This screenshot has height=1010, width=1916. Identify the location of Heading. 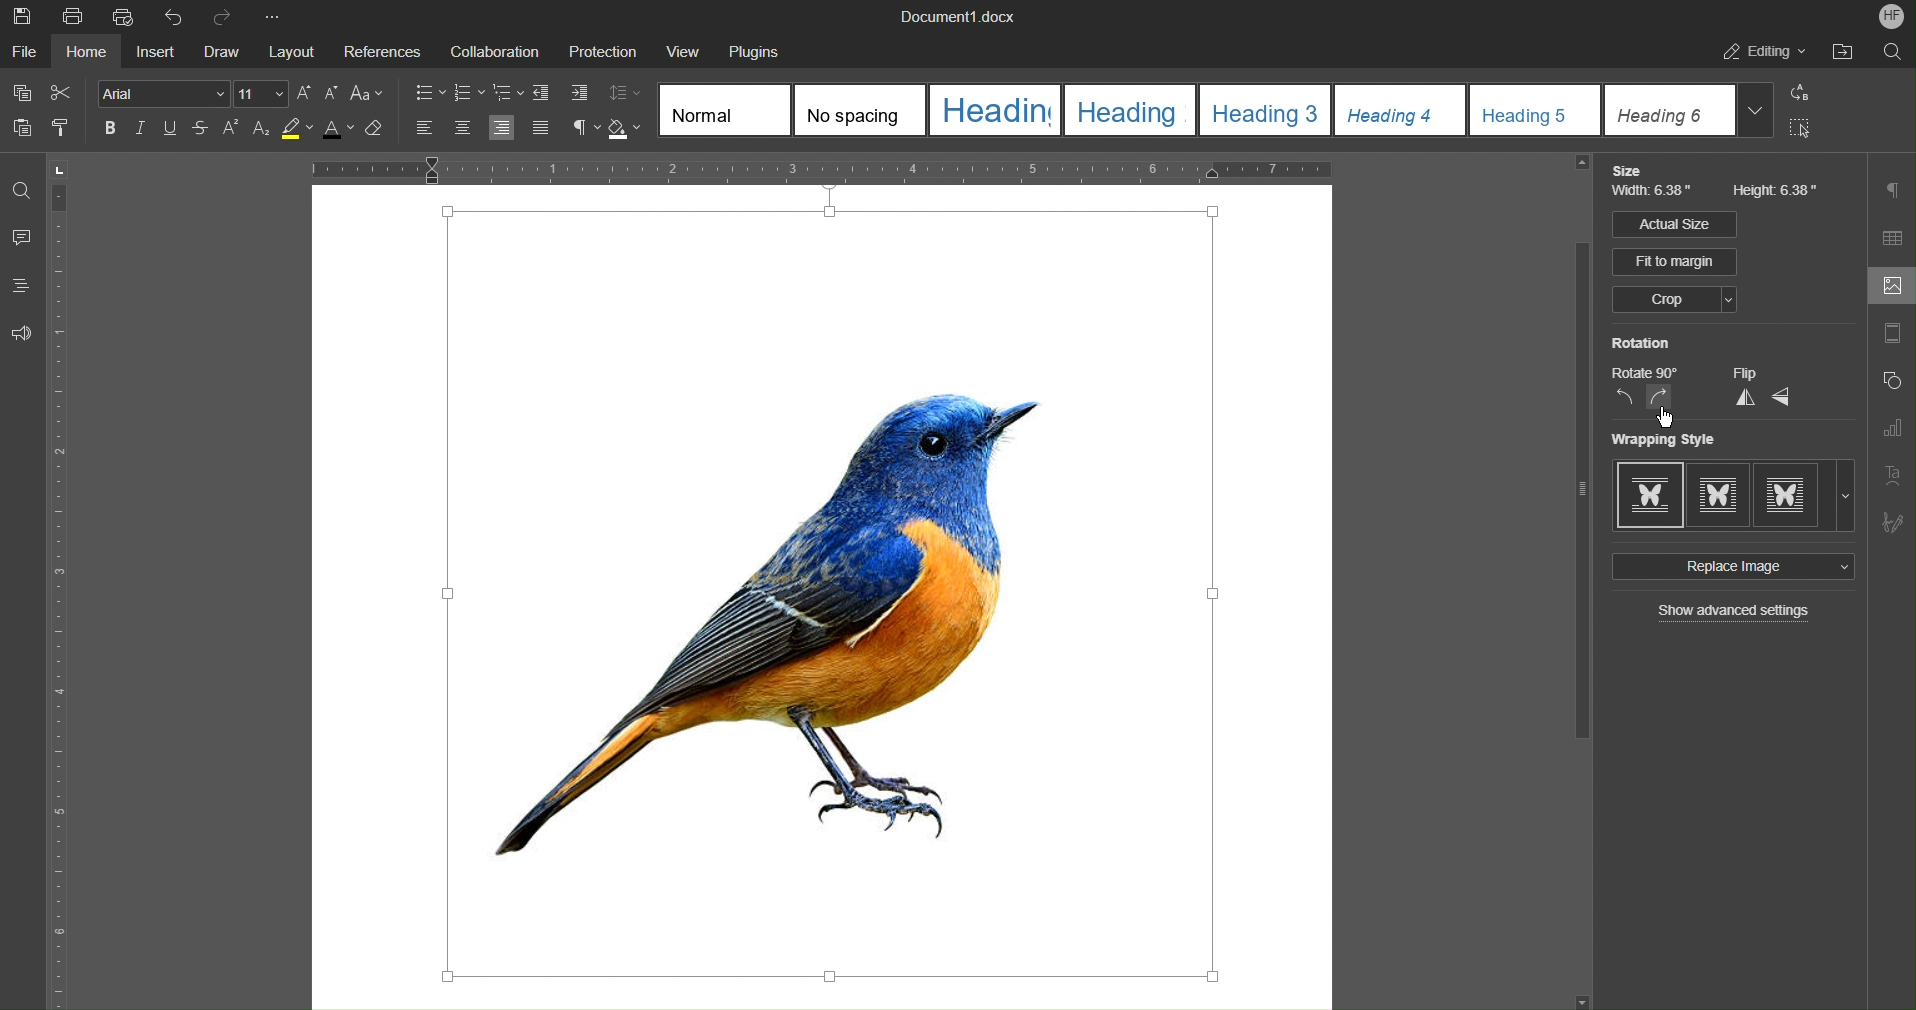
(993, 109).